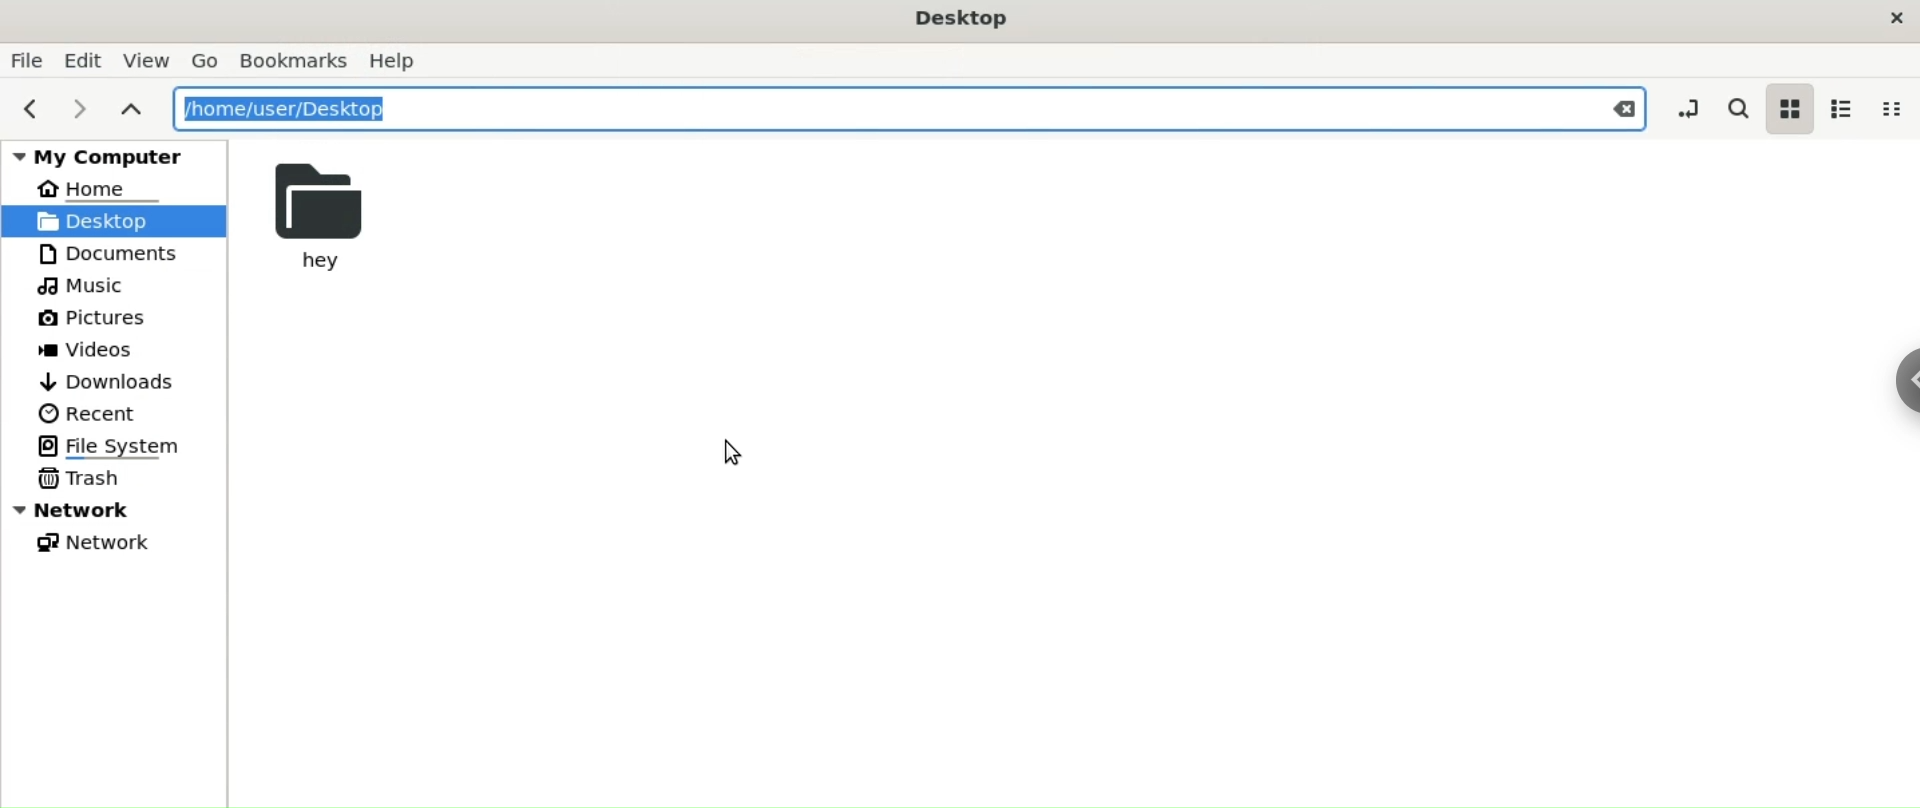 This screenshot has height=808, width=1920. I want to click on compact view, so click(1896, 106).